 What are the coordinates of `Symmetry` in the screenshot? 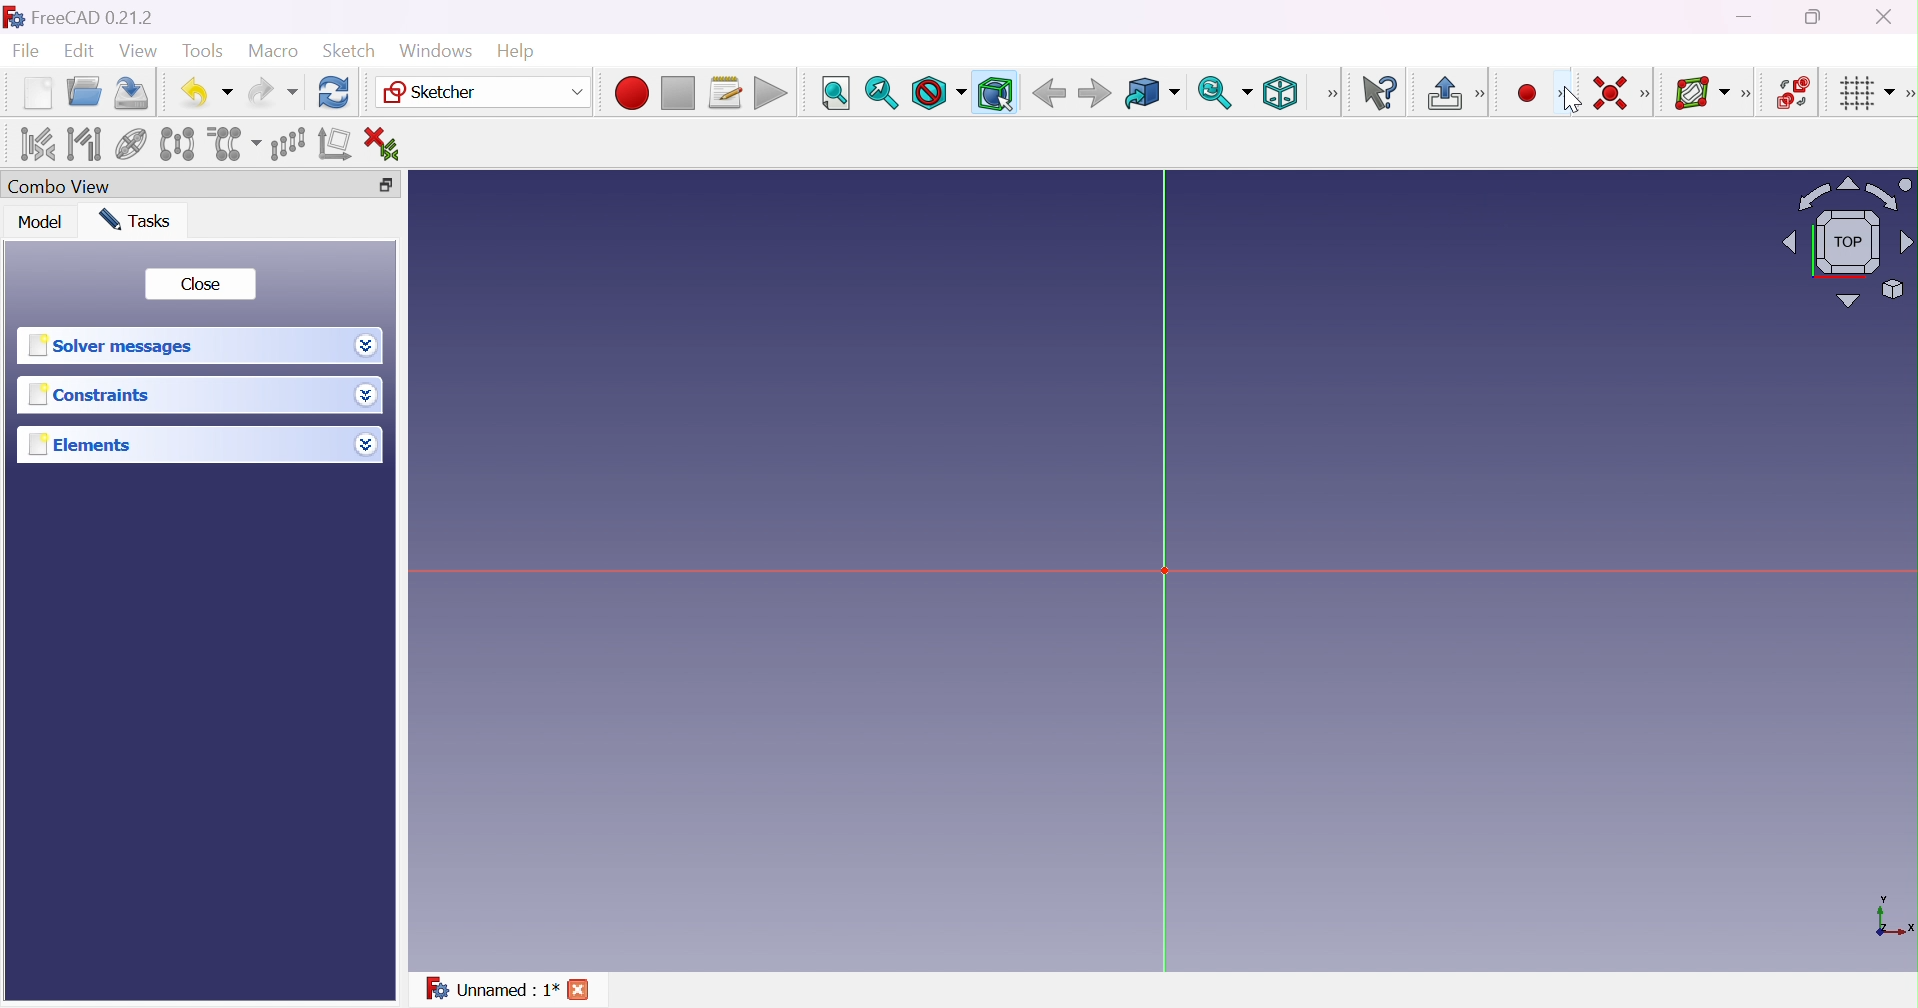 It's located at (176, 144).